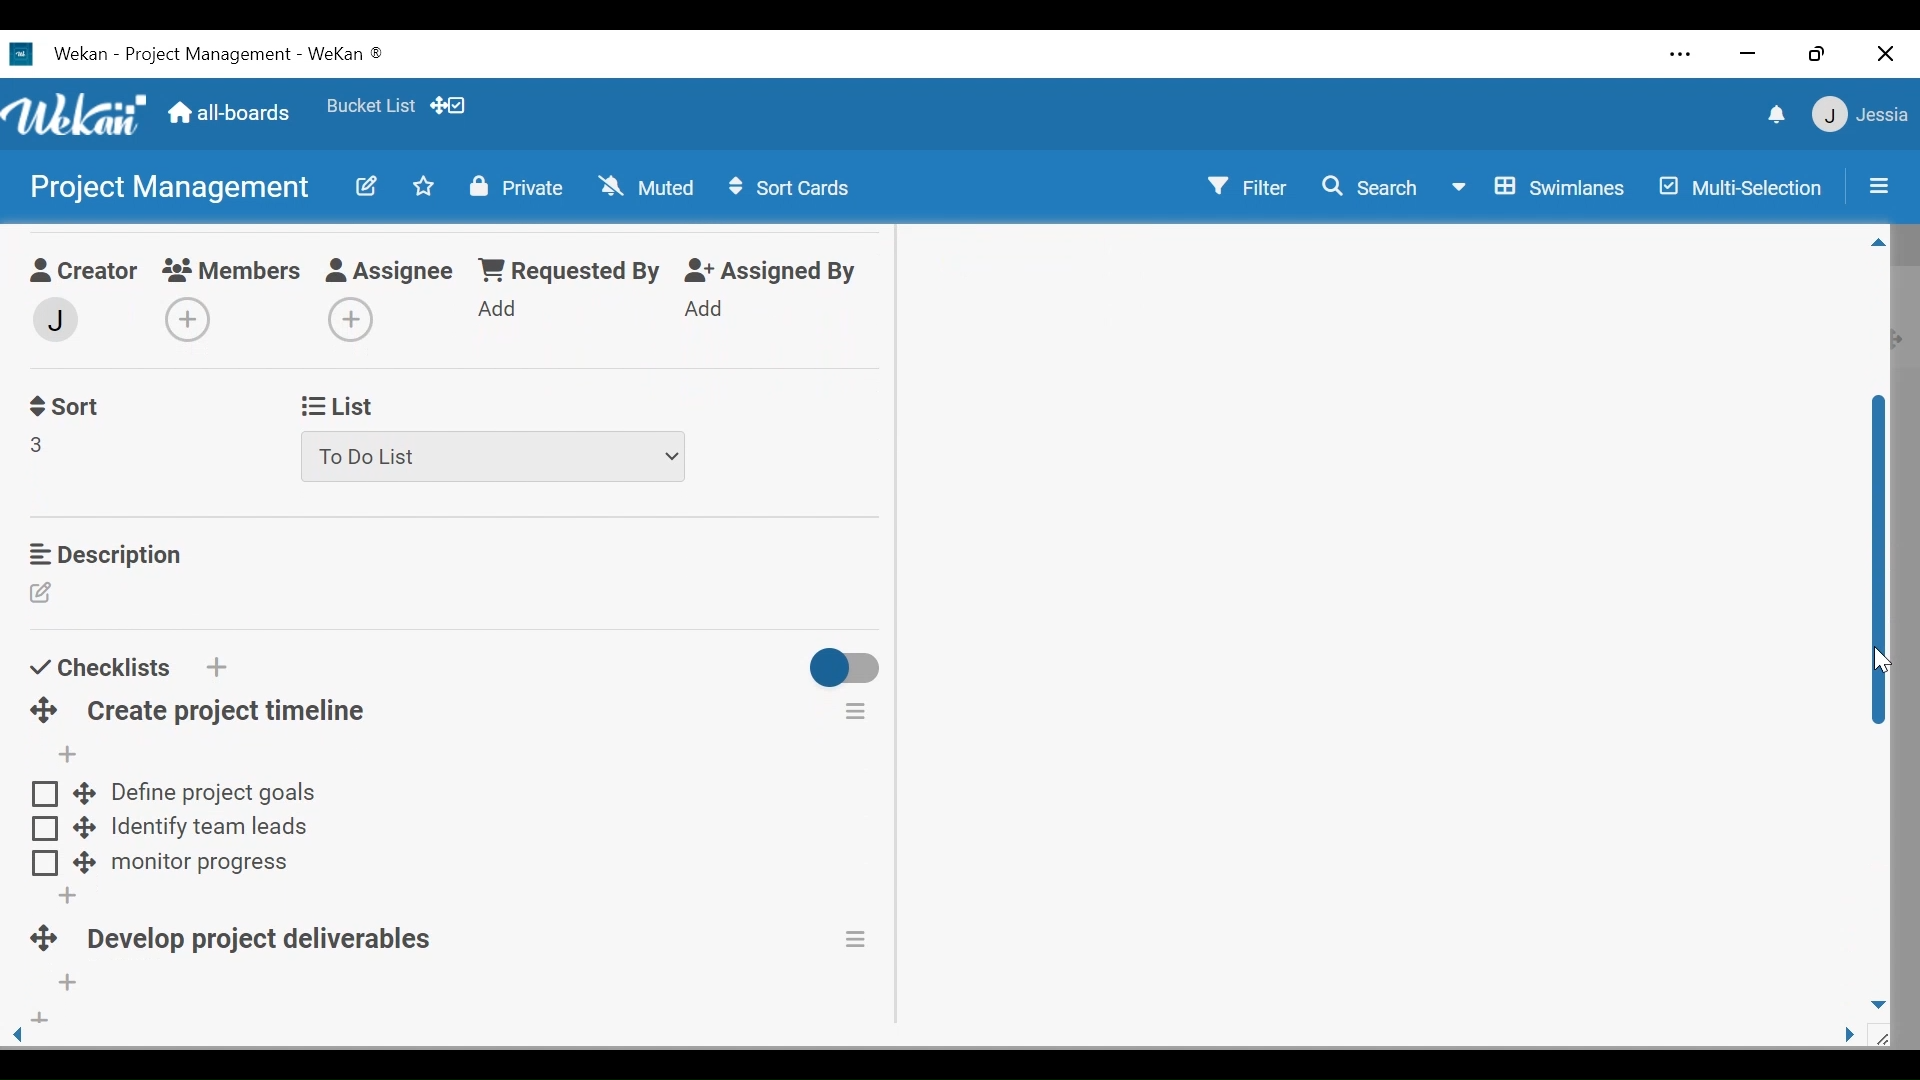 The image size is (1920, 1080). Describe the element at coordinates (1885, 54) in the screenshot. I see `close` at that location.